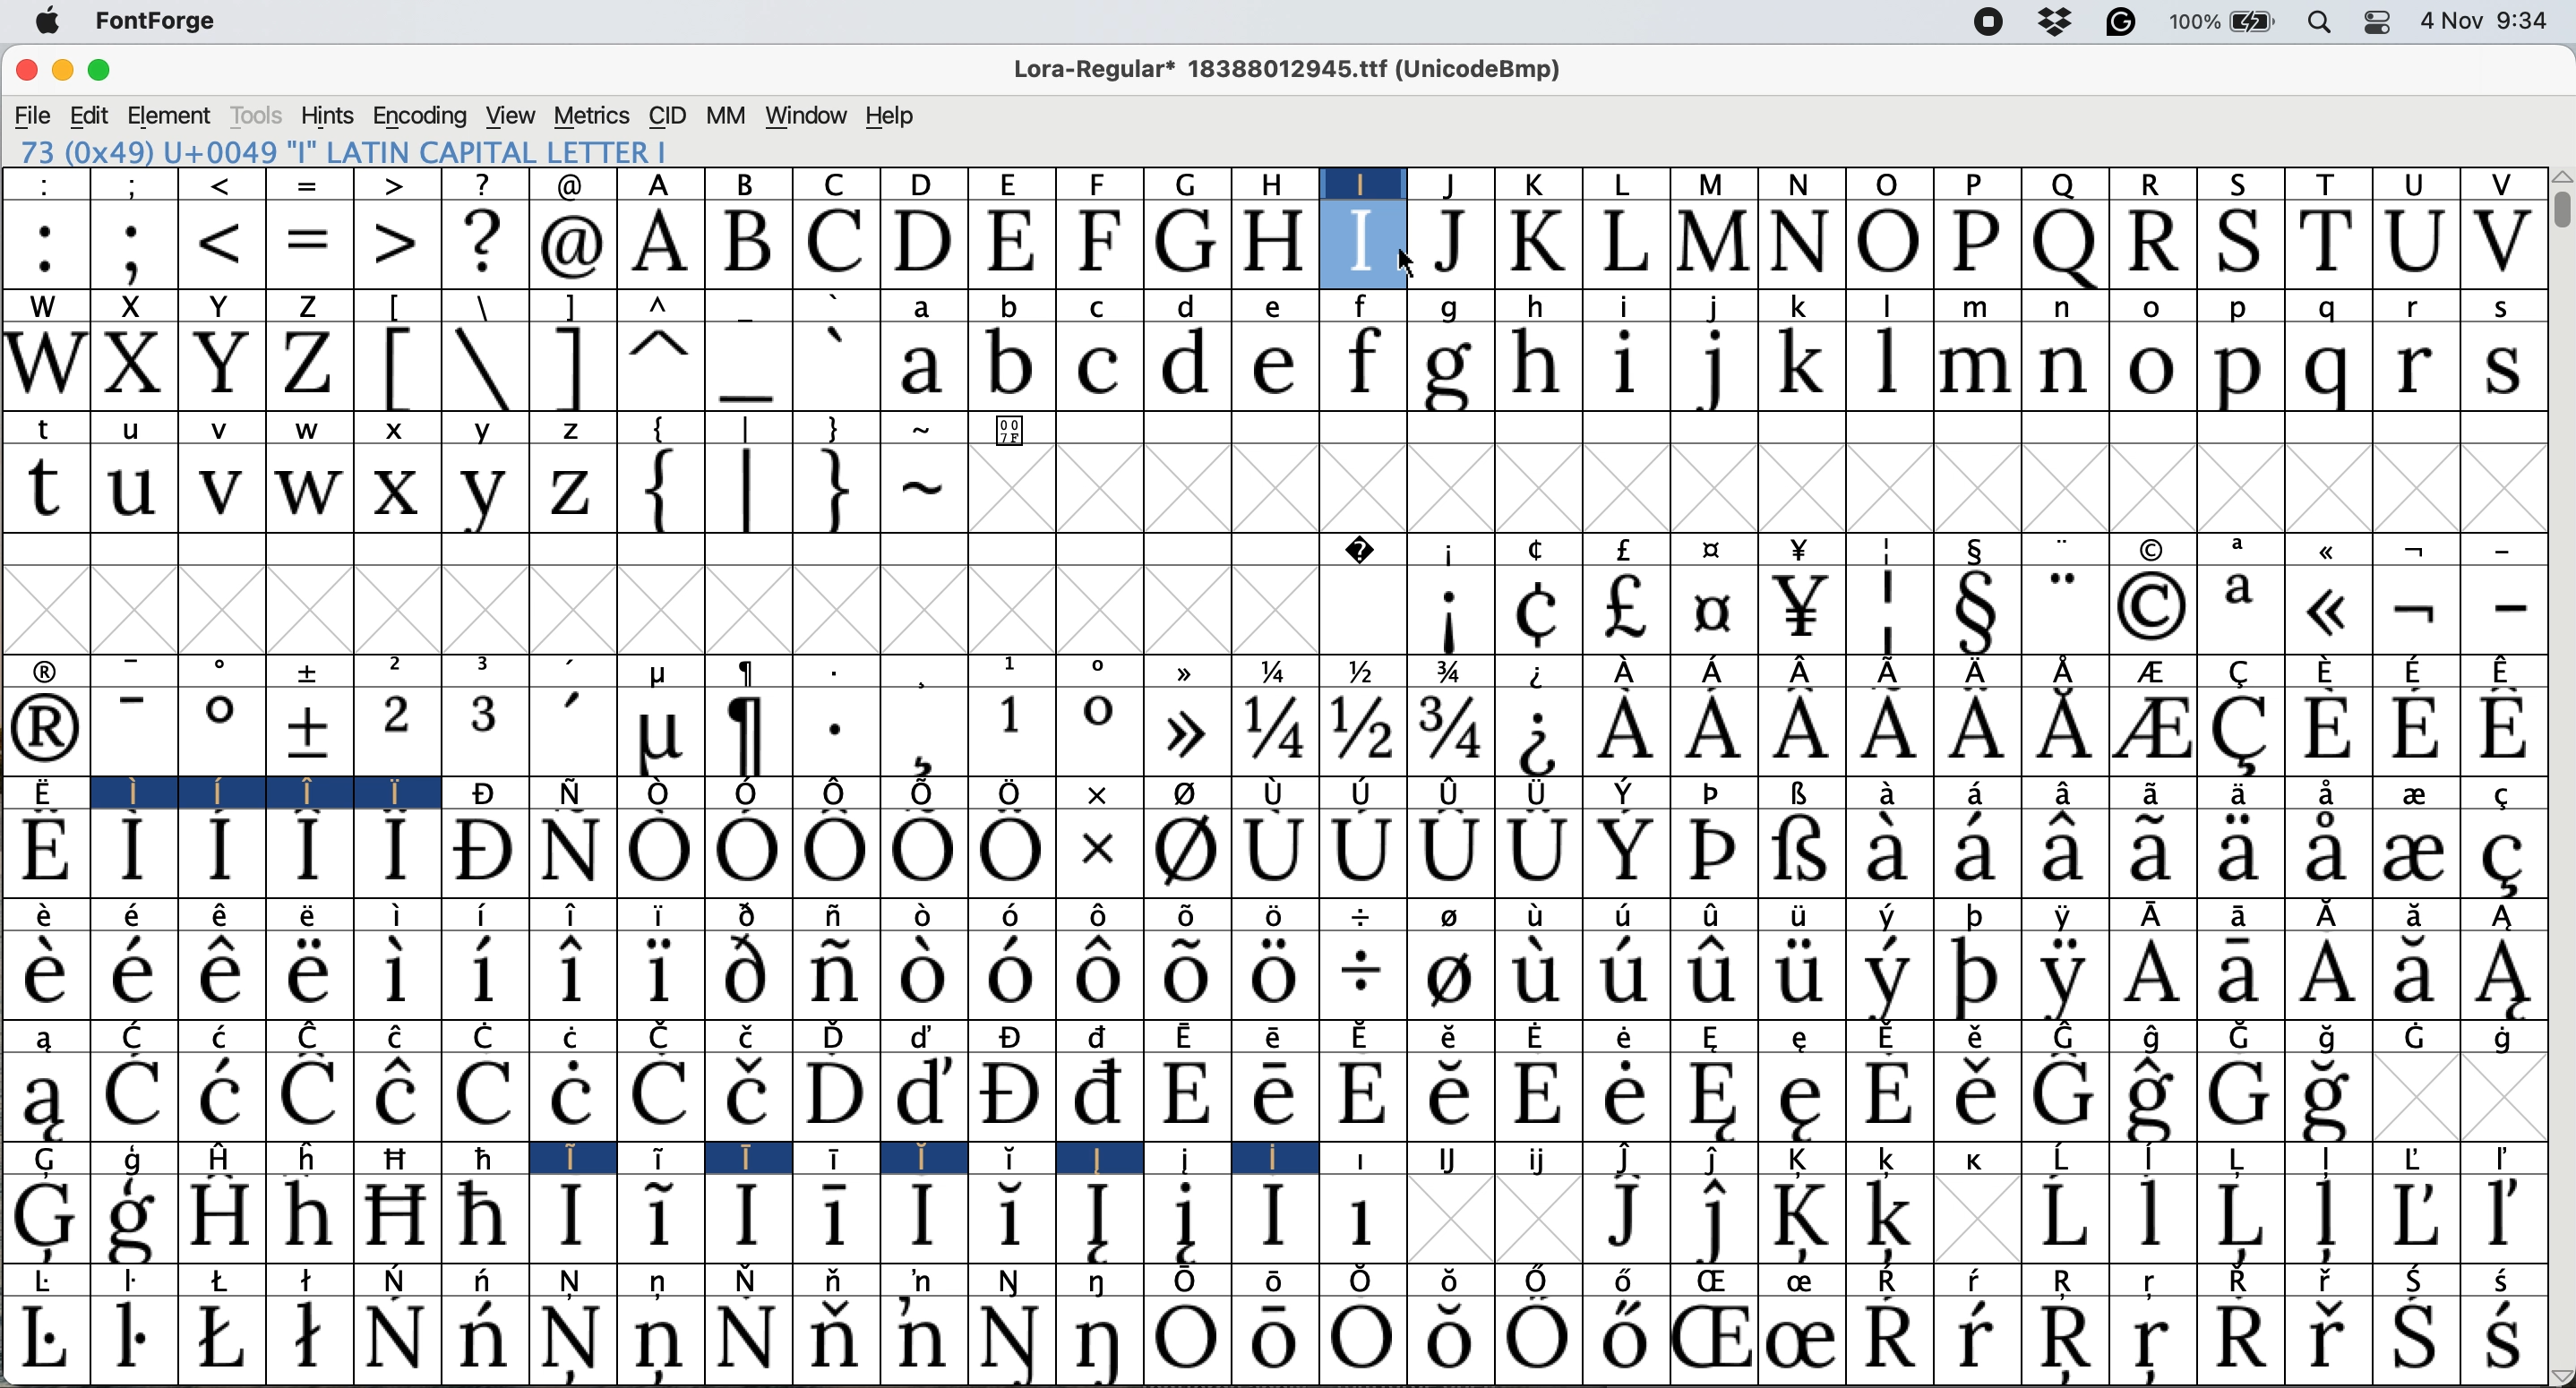 This screenshot has width=2576, height=1388. What do you see at coordinates (1269, 1342) in the screenshot?
I see `Symbol` at bounding box center [1269, 1342].